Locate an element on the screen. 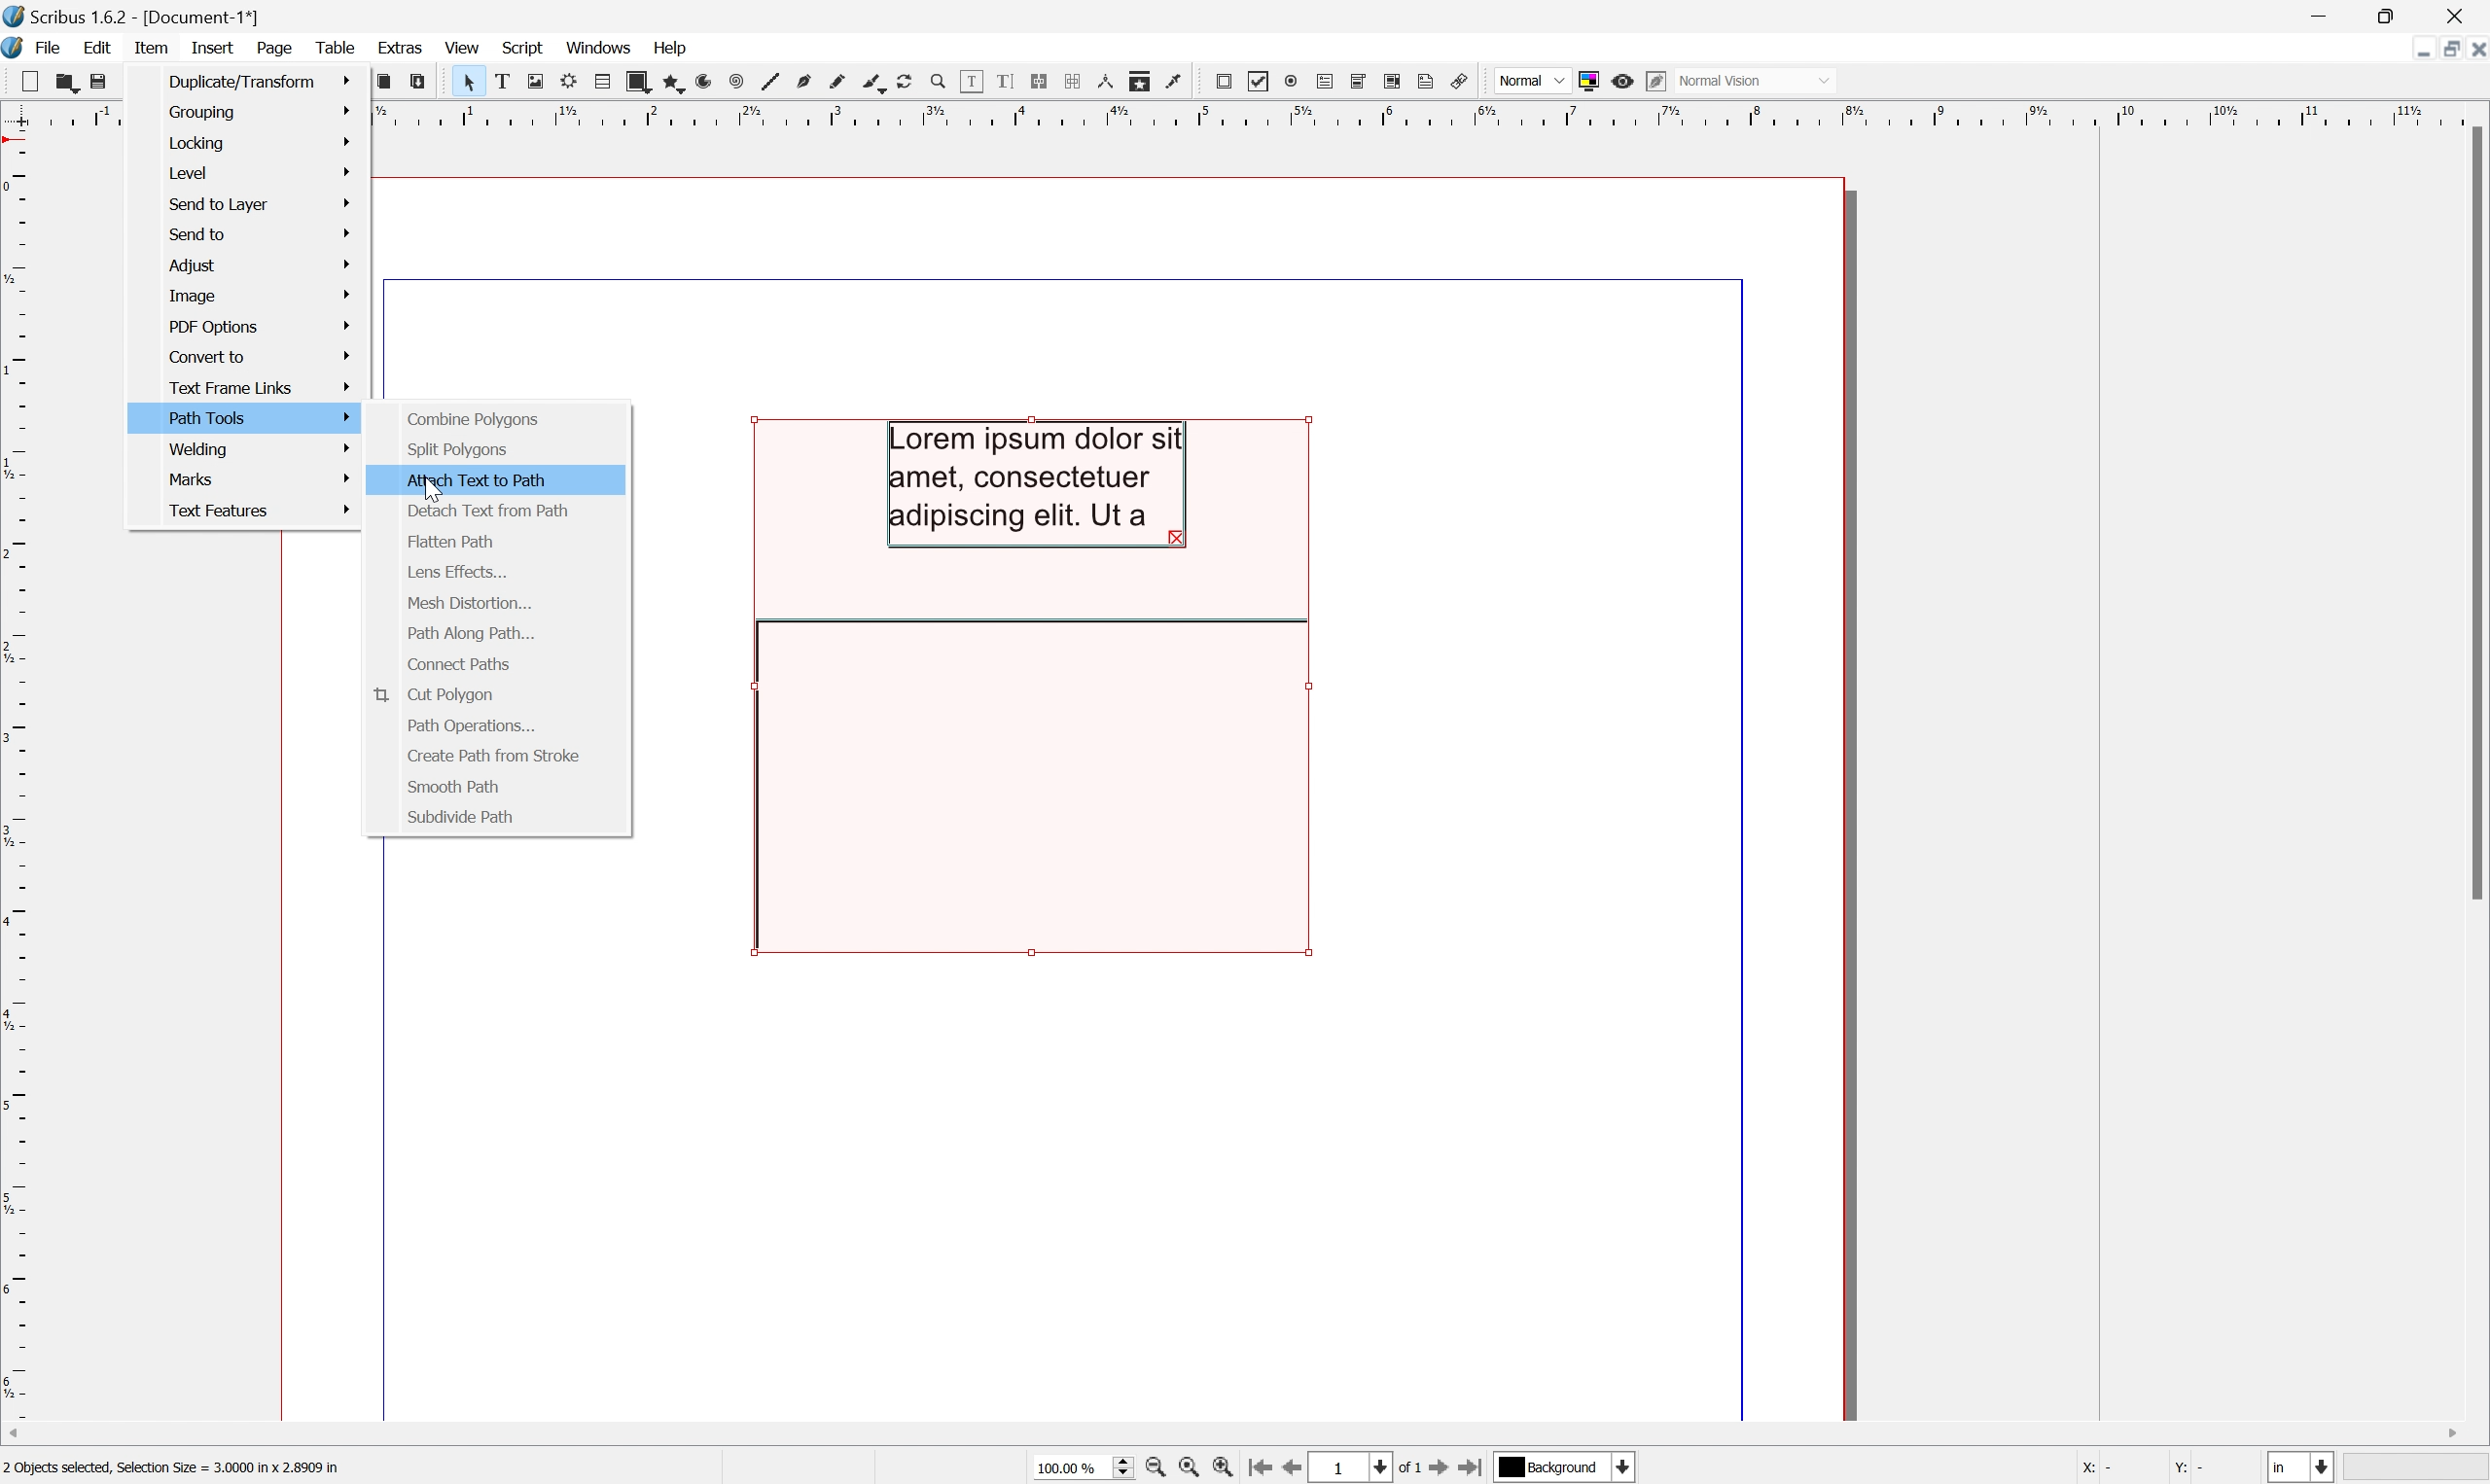 Image resolution: width=2490 pixels, height=1484 pixels. View is located at coordinates (465, 47).